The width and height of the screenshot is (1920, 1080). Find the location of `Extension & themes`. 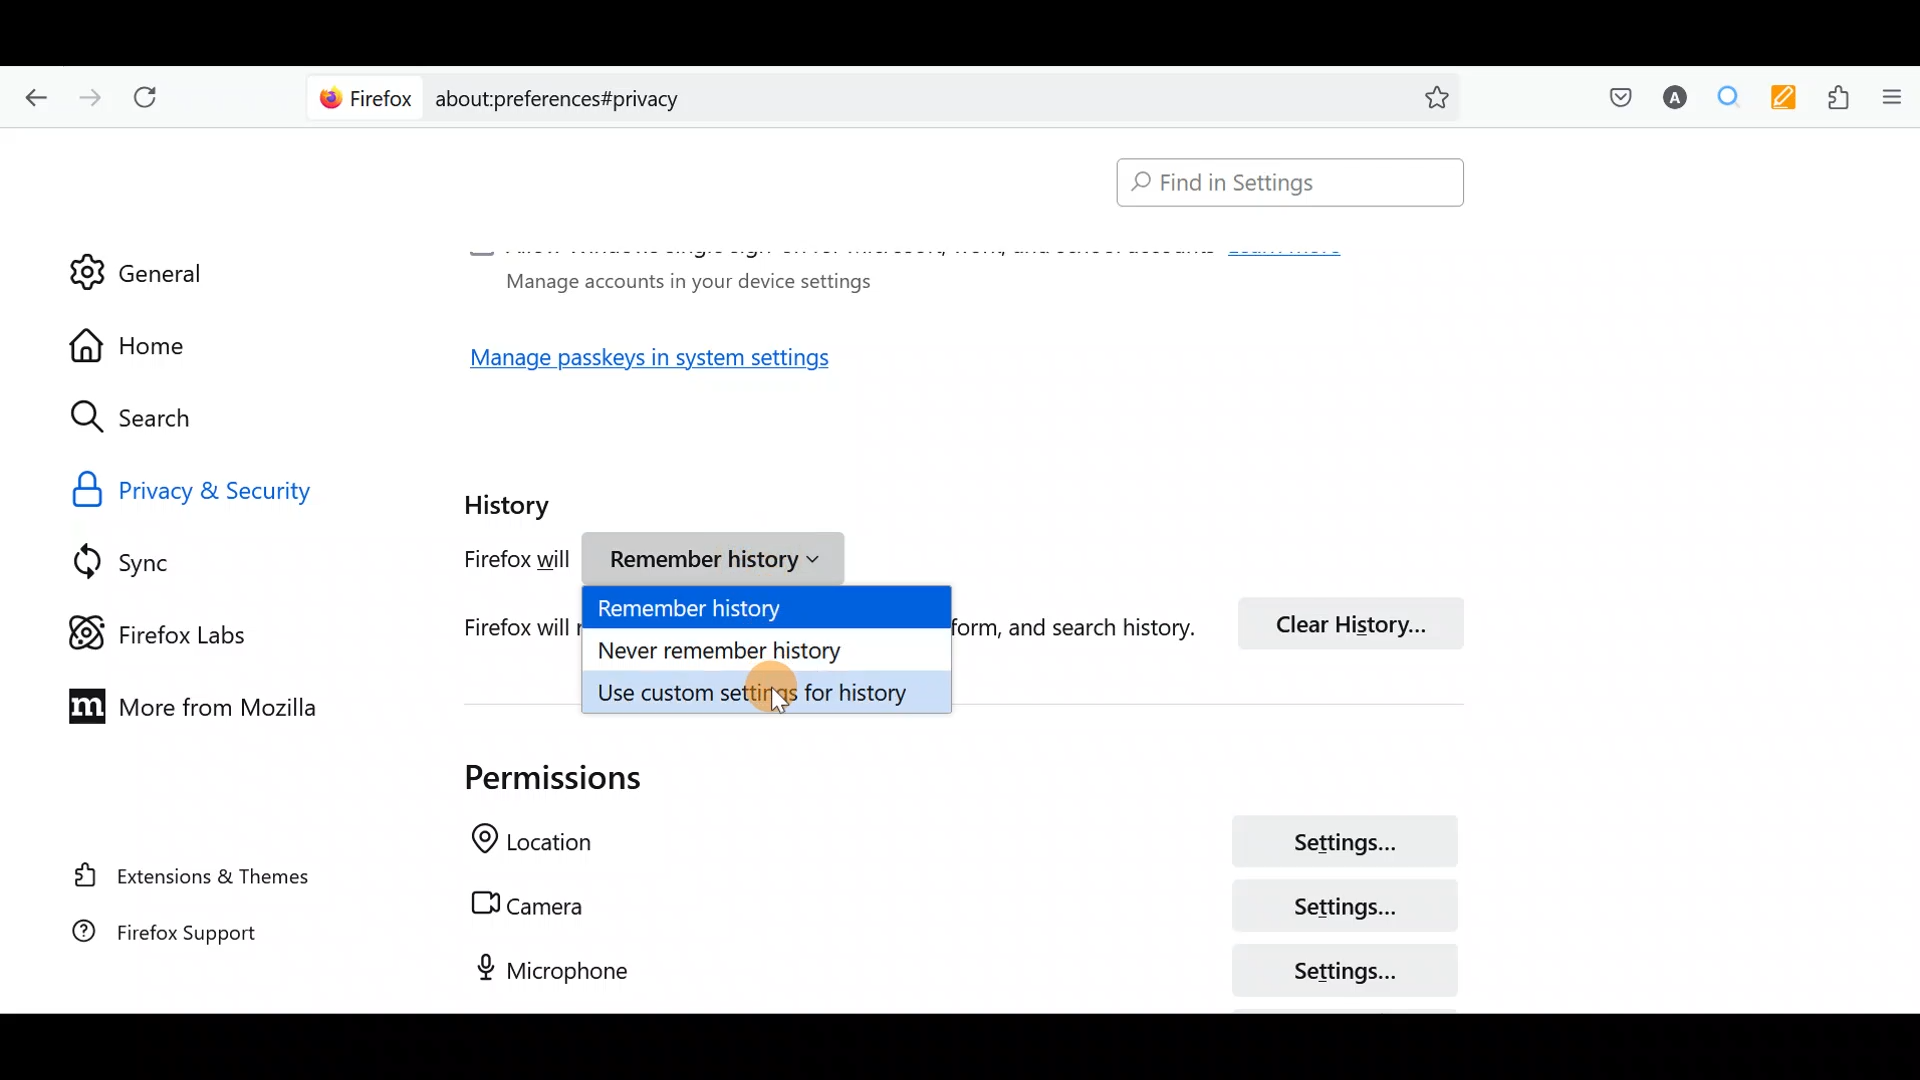

Extension & themes is located at coordinates (197, 879).